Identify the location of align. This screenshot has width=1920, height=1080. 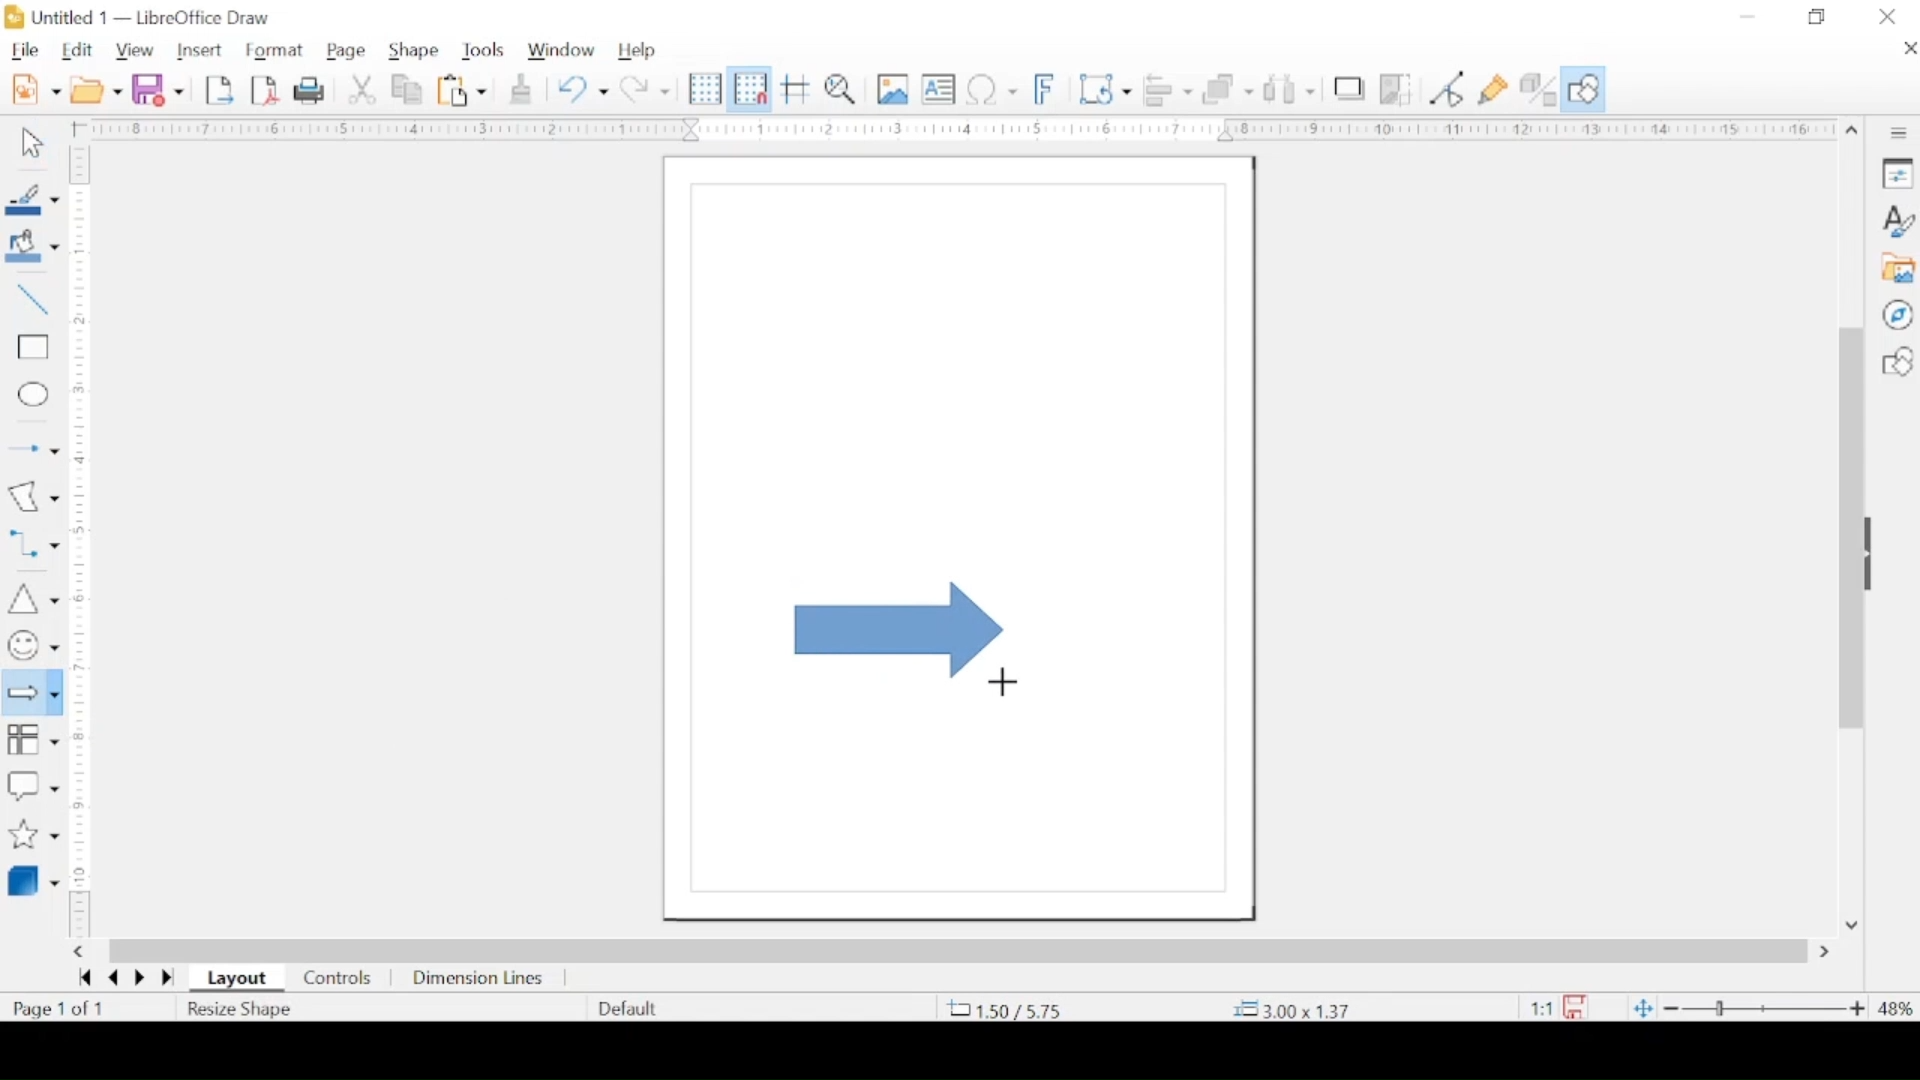
(1167, 88).